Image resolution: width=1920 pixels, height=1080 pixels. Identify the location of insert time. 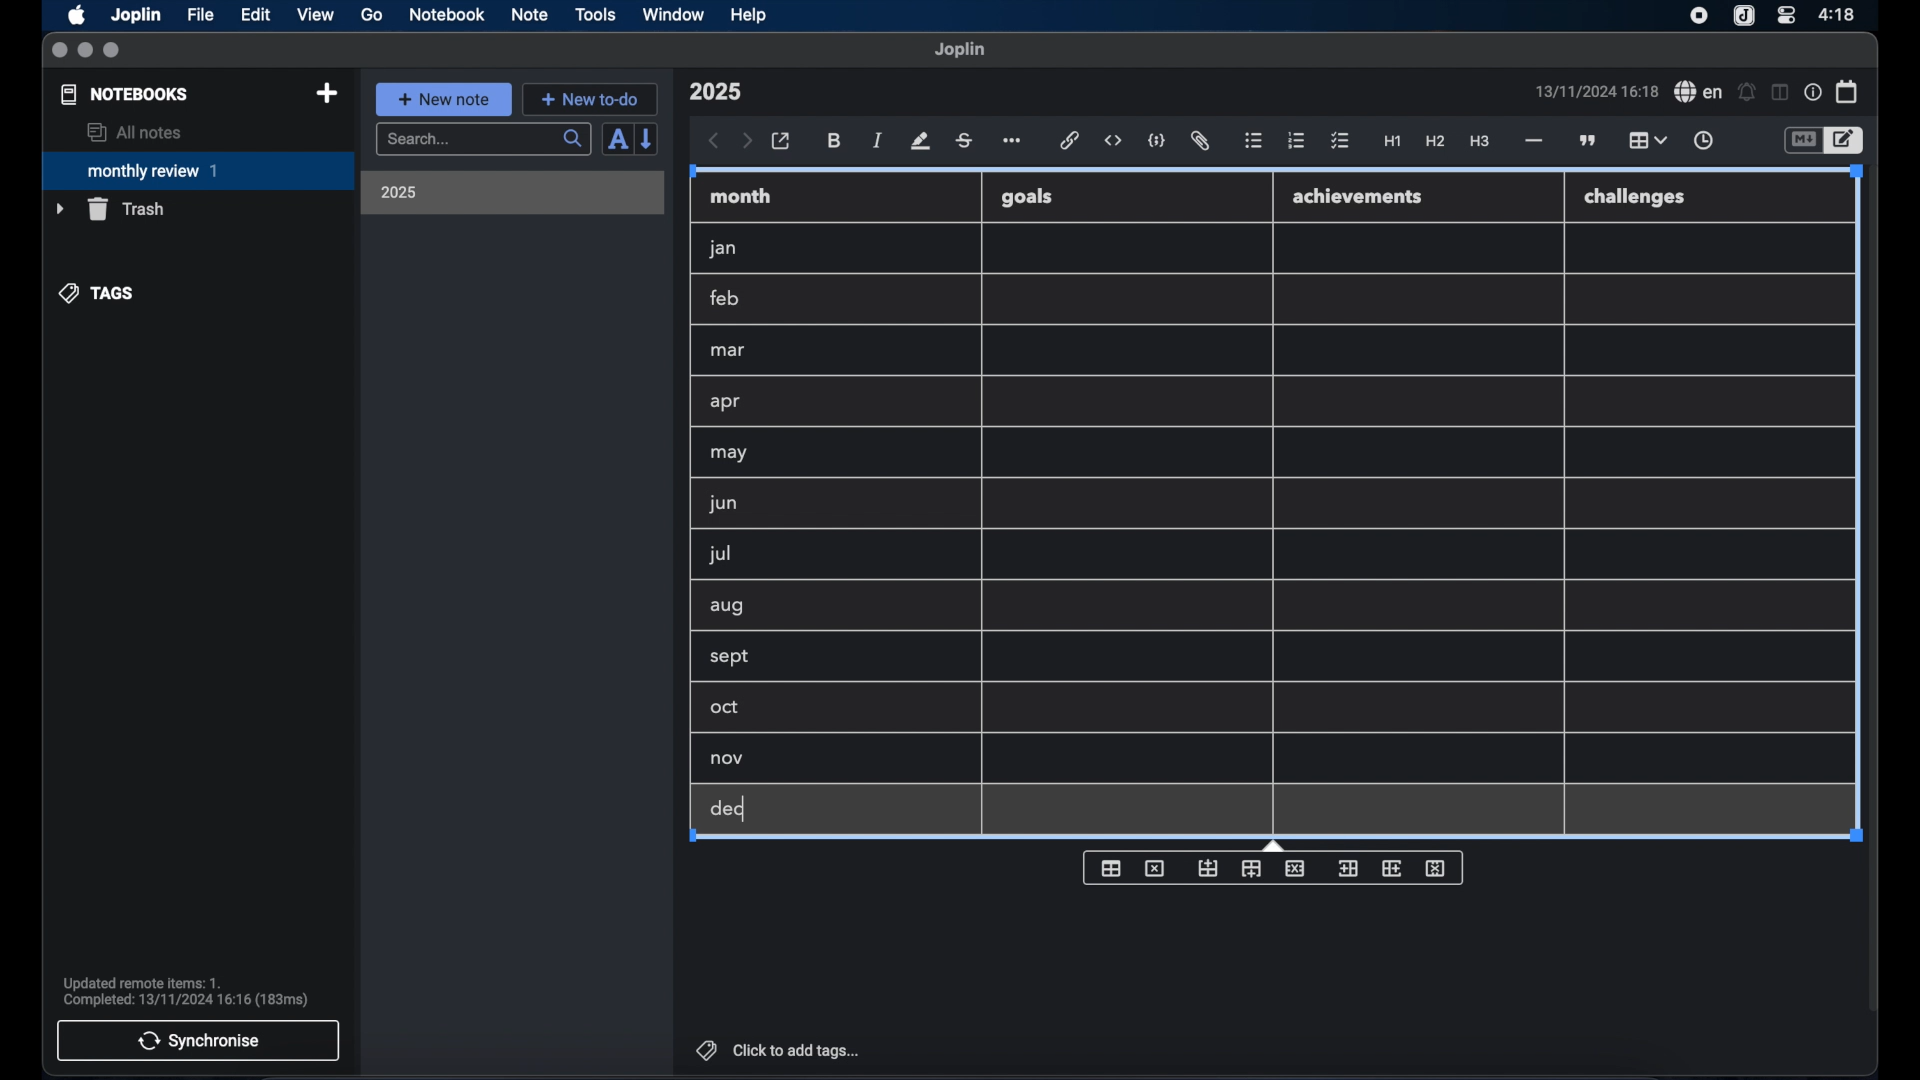
(1703, 141).